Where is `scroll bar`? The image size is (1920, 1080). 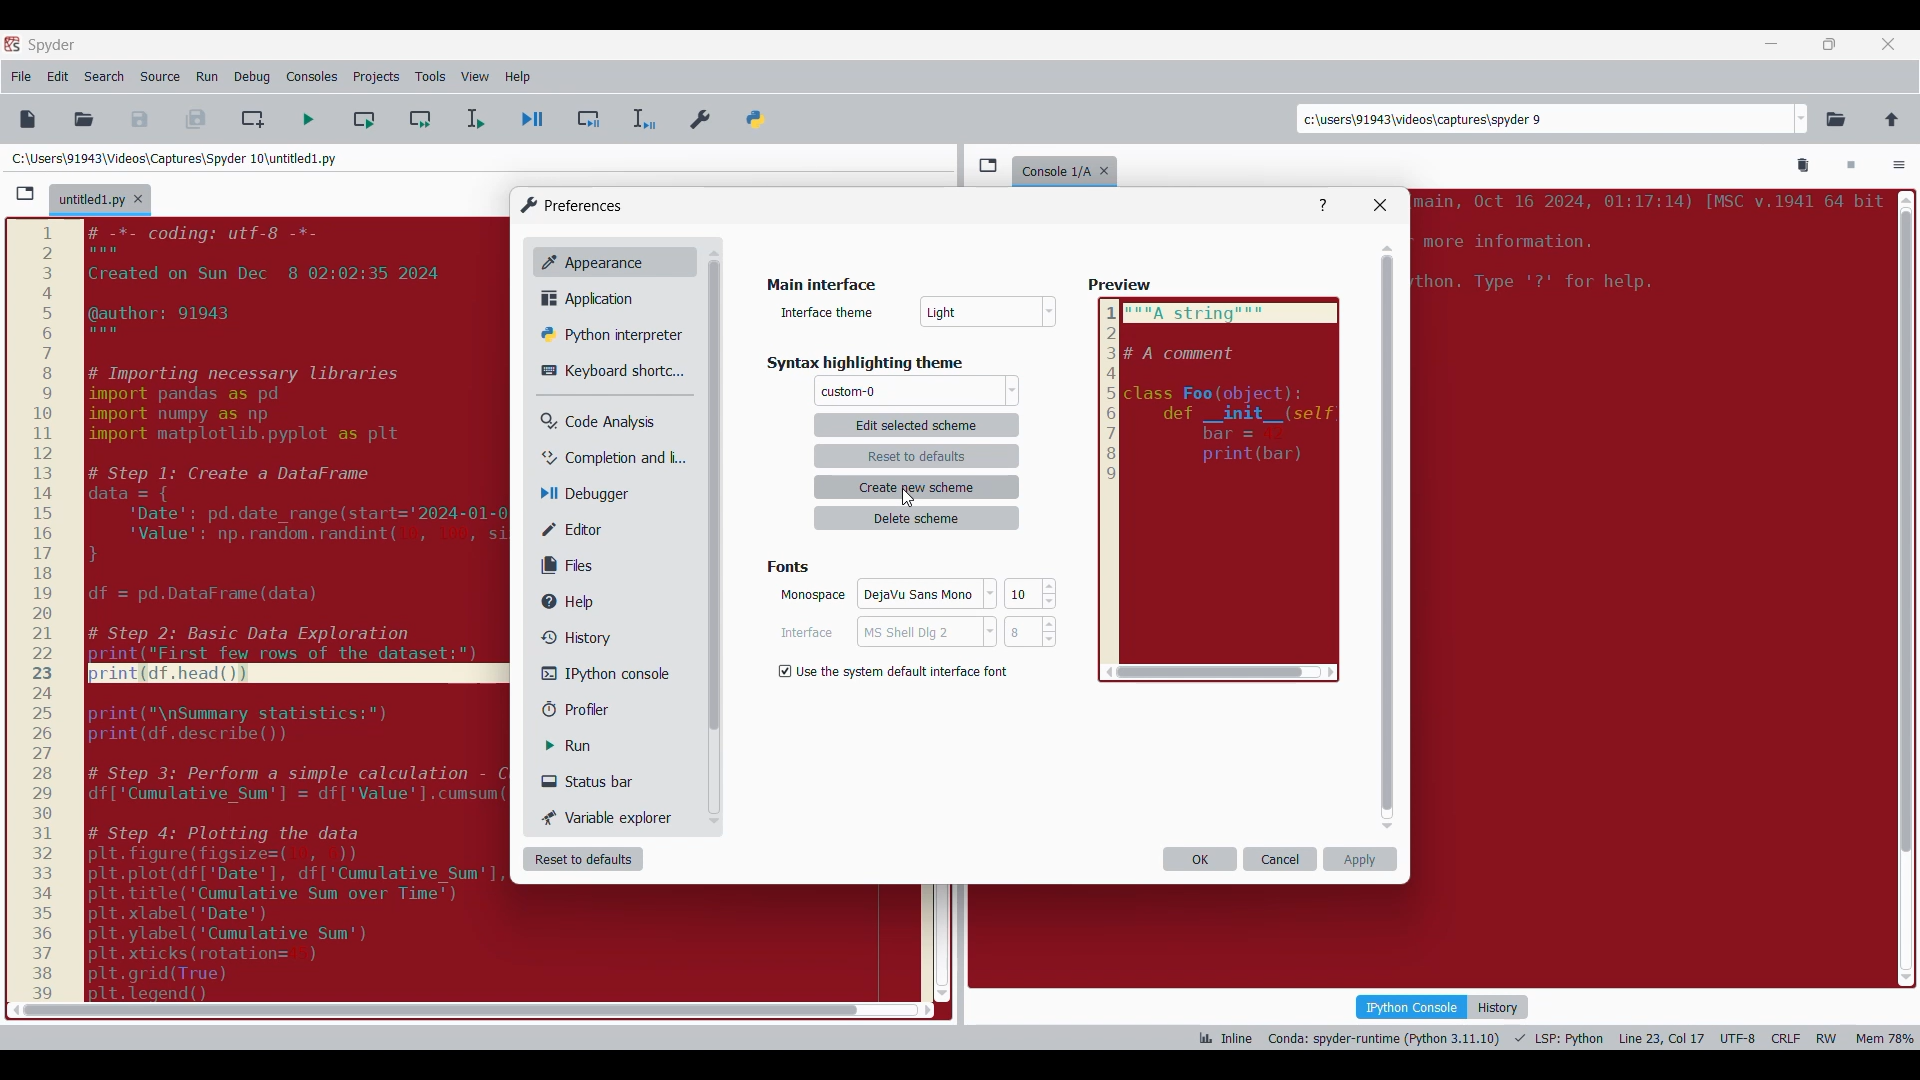 scroll bar is located at coordinates (434, 1009).